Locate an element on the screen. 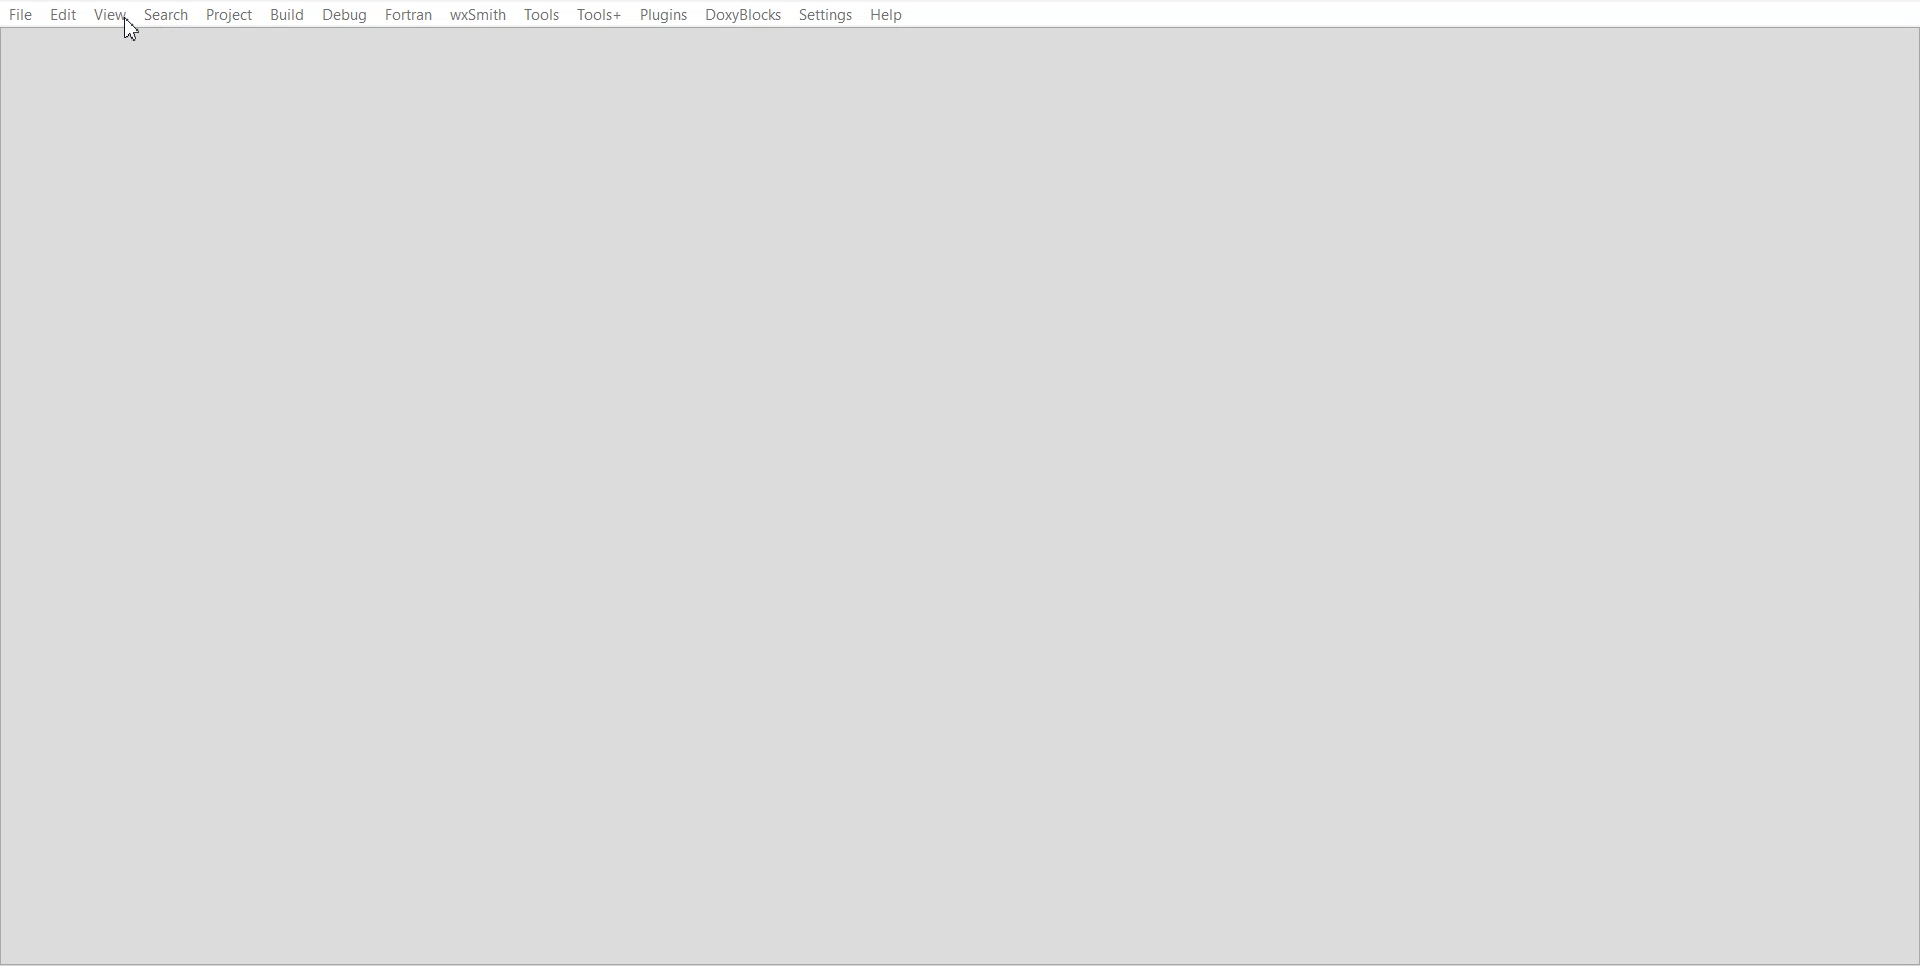 The image size is (1920, 966). Search is located at coordinates (166, 15).